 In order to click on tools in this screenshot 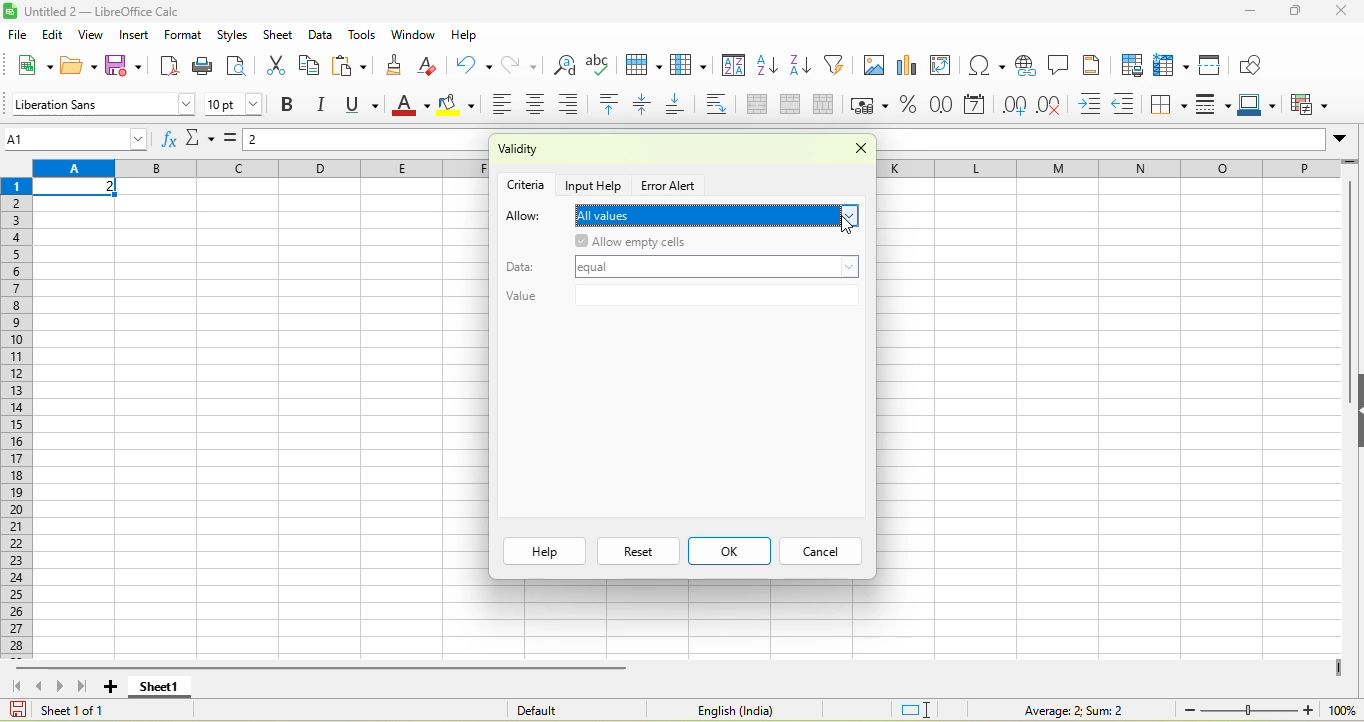, I will do `click(362, 36)`.